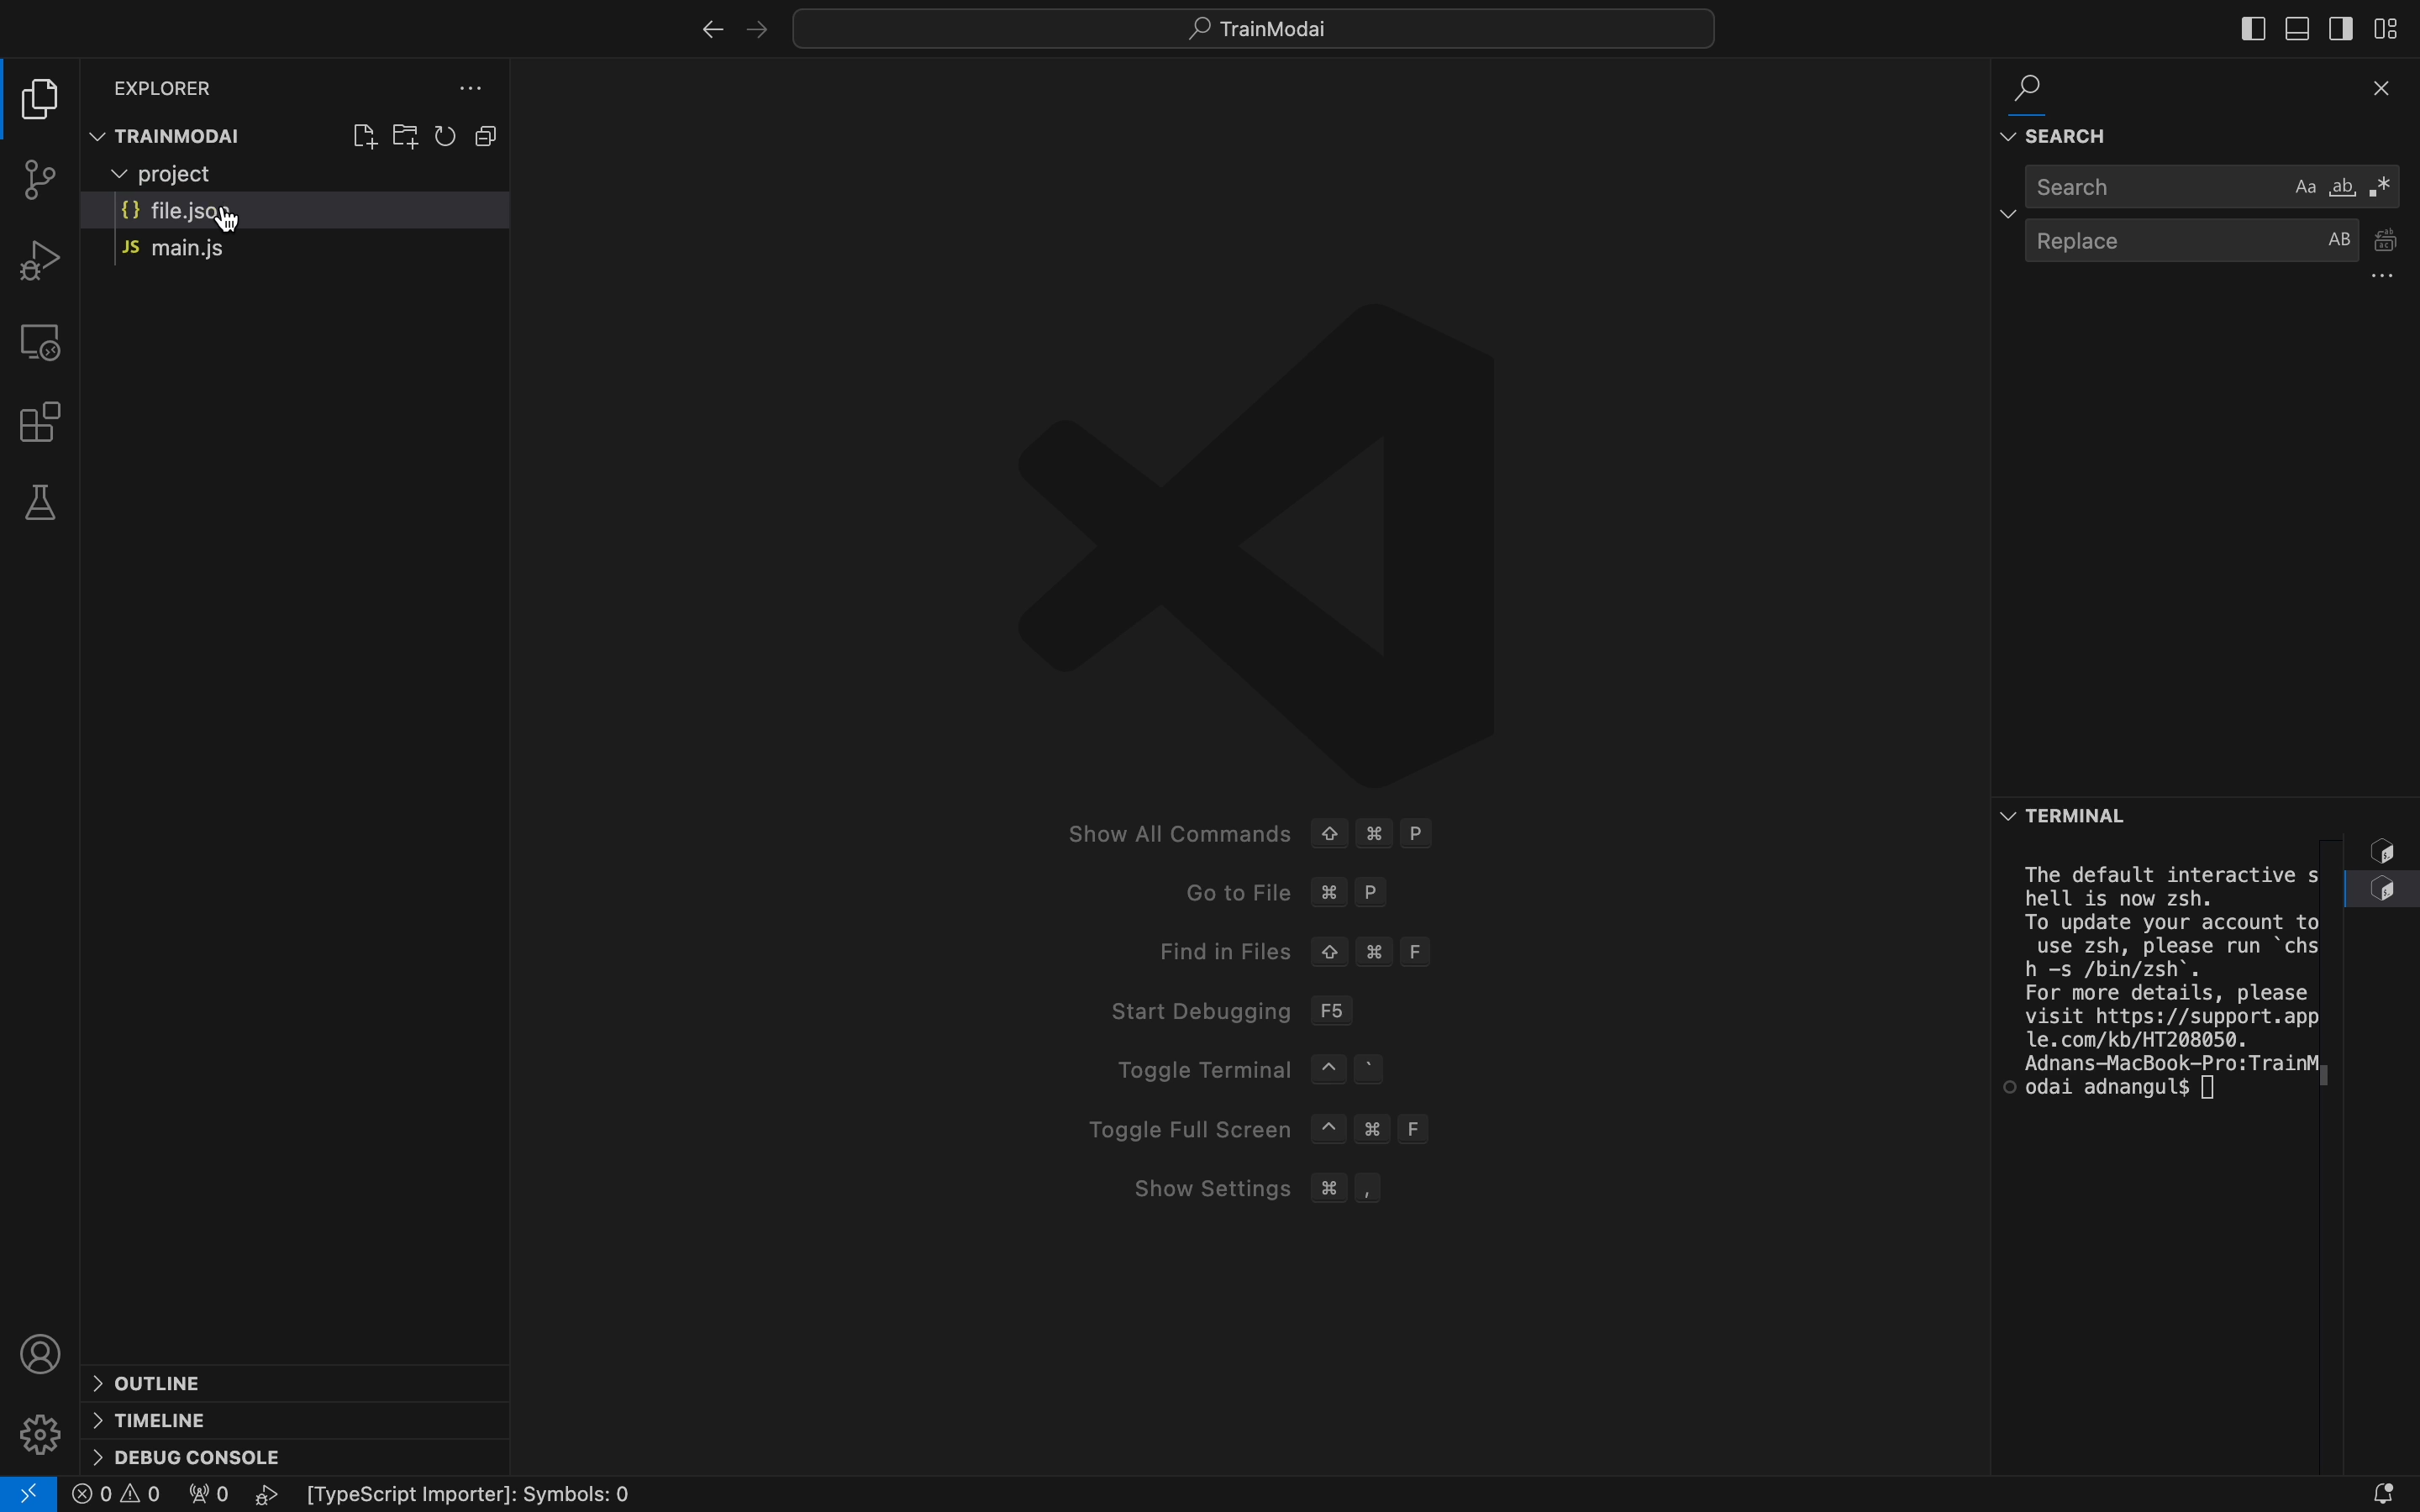 Image resolution: width=2420 pixels, height=1512 pixels. I want to click on git, so click(32, 183).